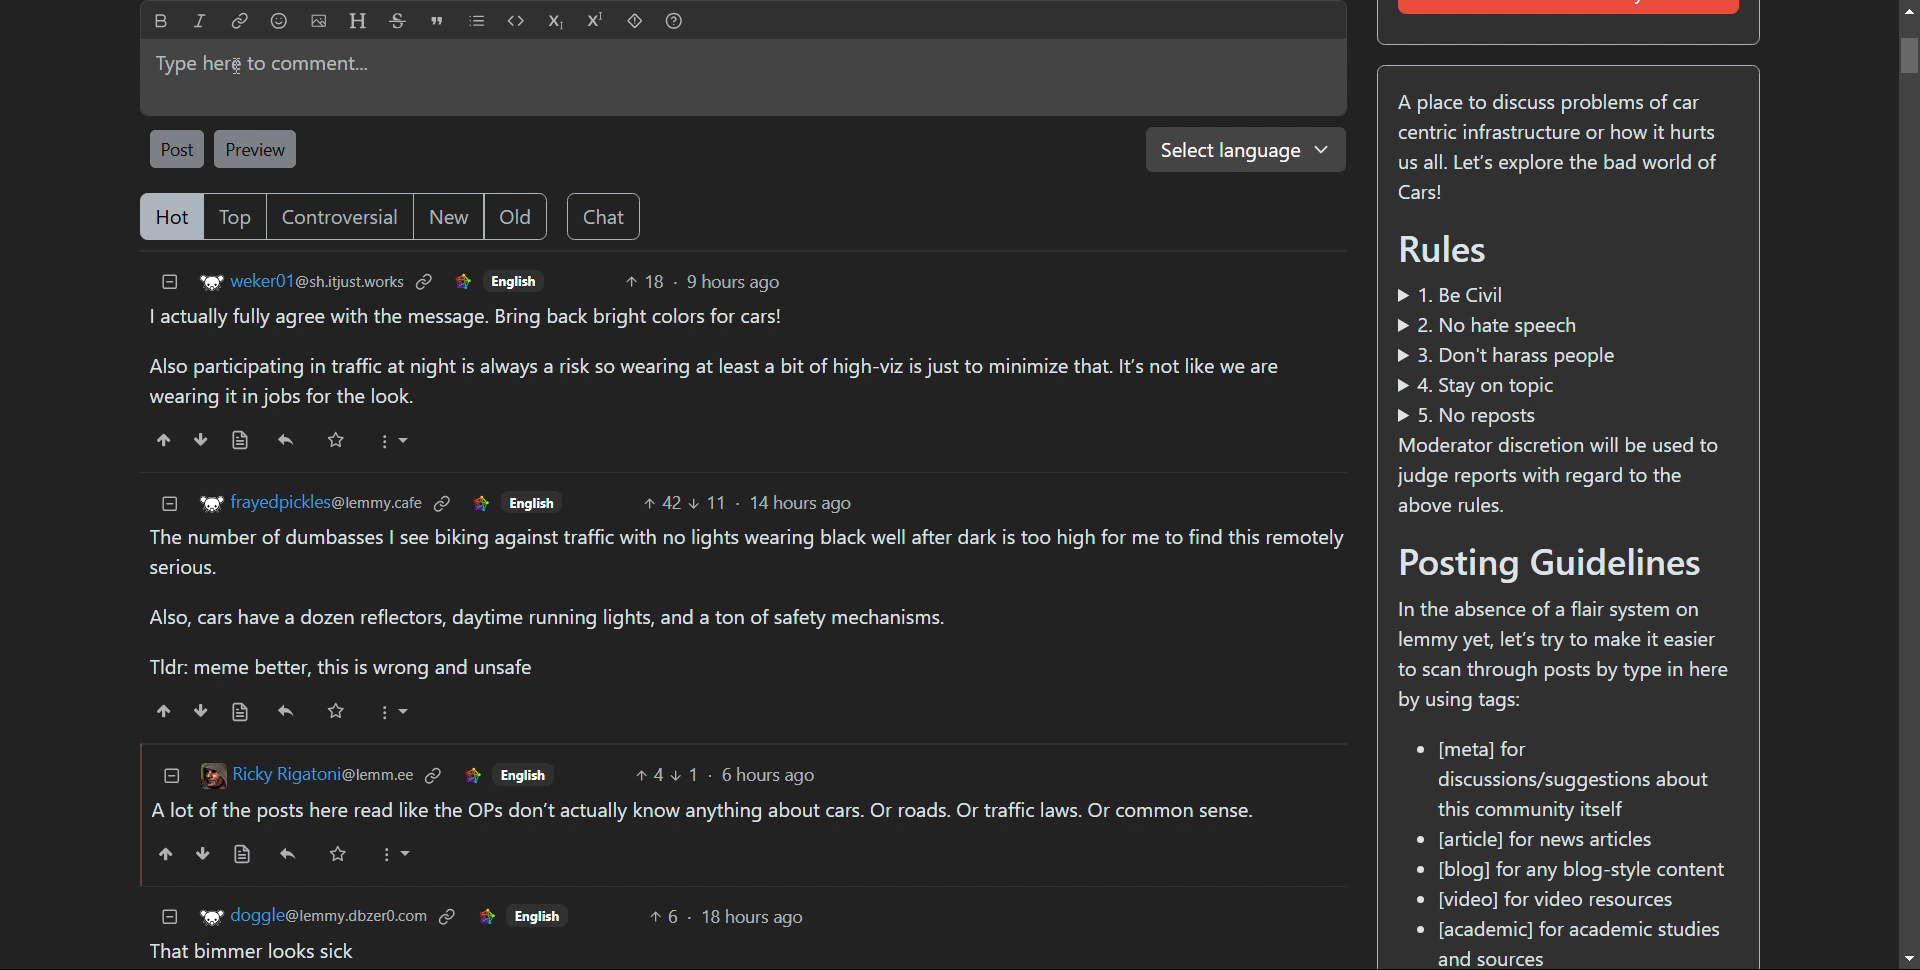 The image size is (1920, 970). Describe the element at coordinates (523, 774) in the screenshot. I see `English.` at that location.